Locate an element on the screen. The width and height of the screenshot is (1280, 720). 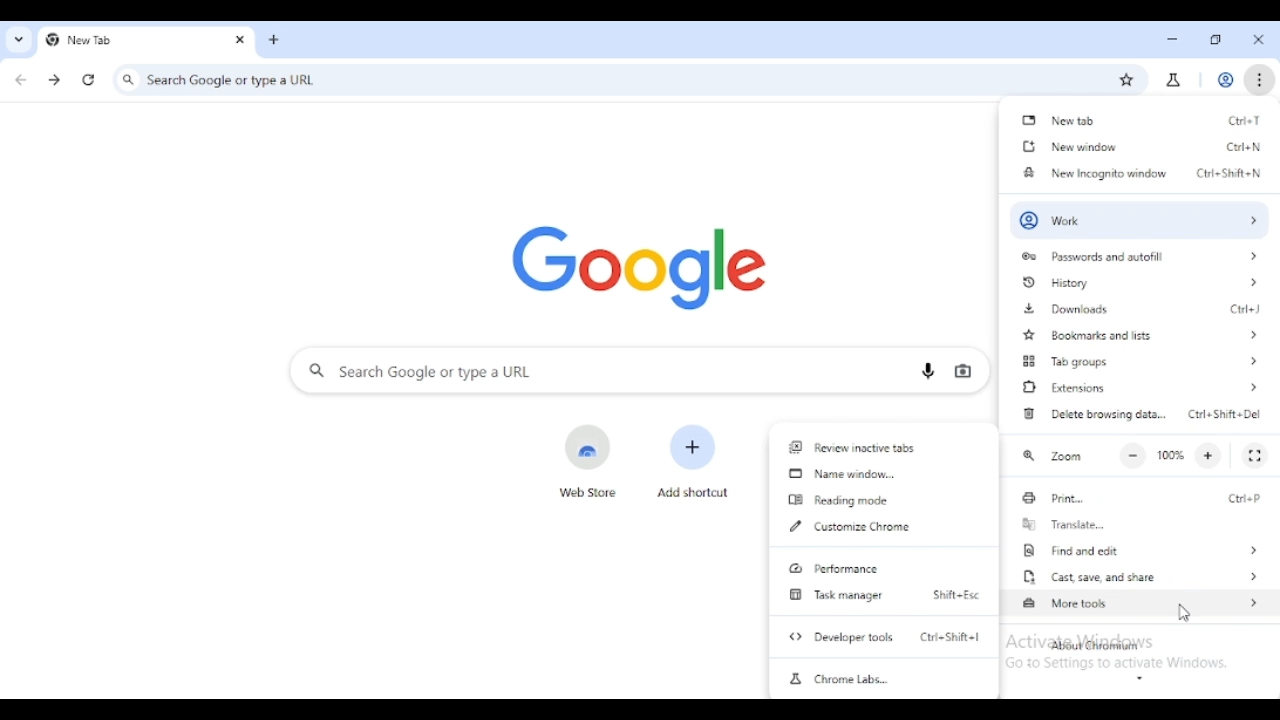
shortcut for new incognito window is located at coordinates (1230, 172).